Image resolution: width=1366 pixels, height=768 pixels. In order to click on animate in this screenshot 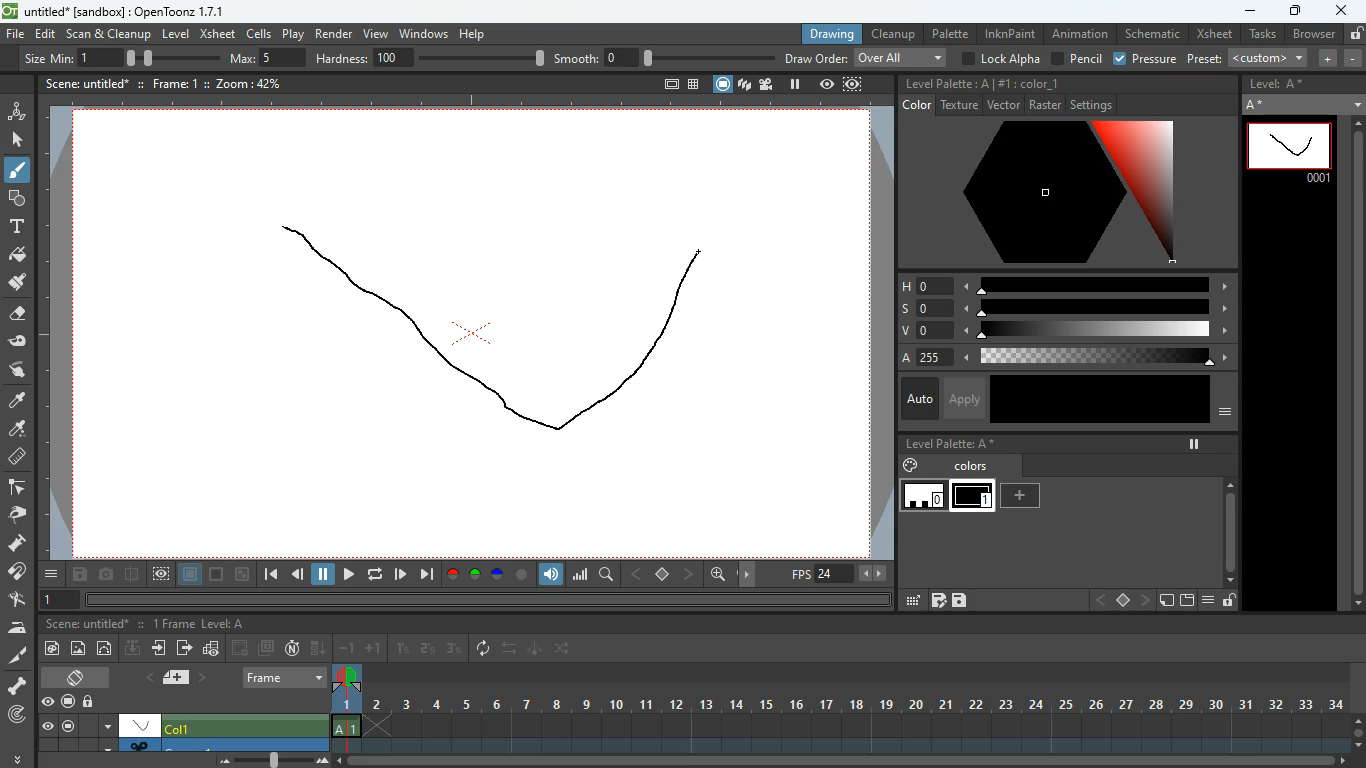, I will do `click(17, 110)`.